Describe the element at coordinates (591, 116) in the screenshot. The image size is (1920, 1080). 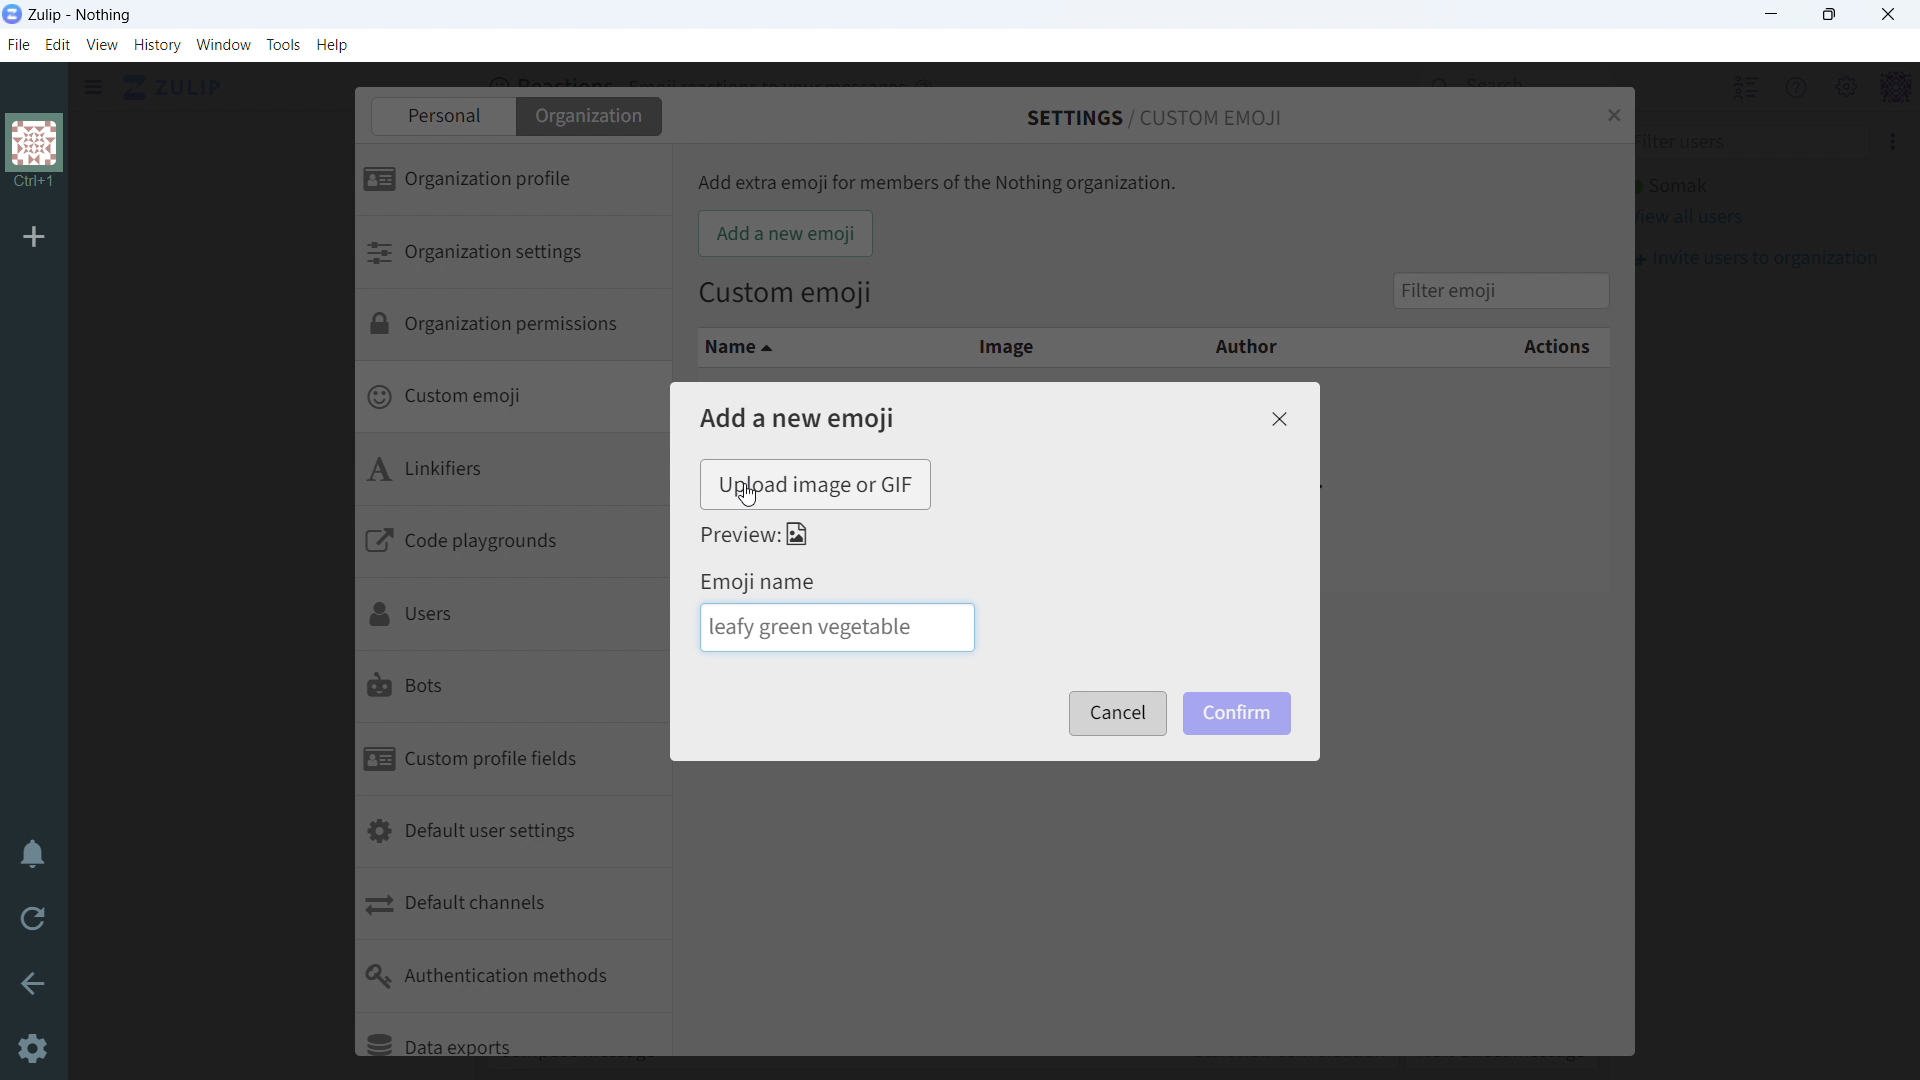
I see `organization` at that location.